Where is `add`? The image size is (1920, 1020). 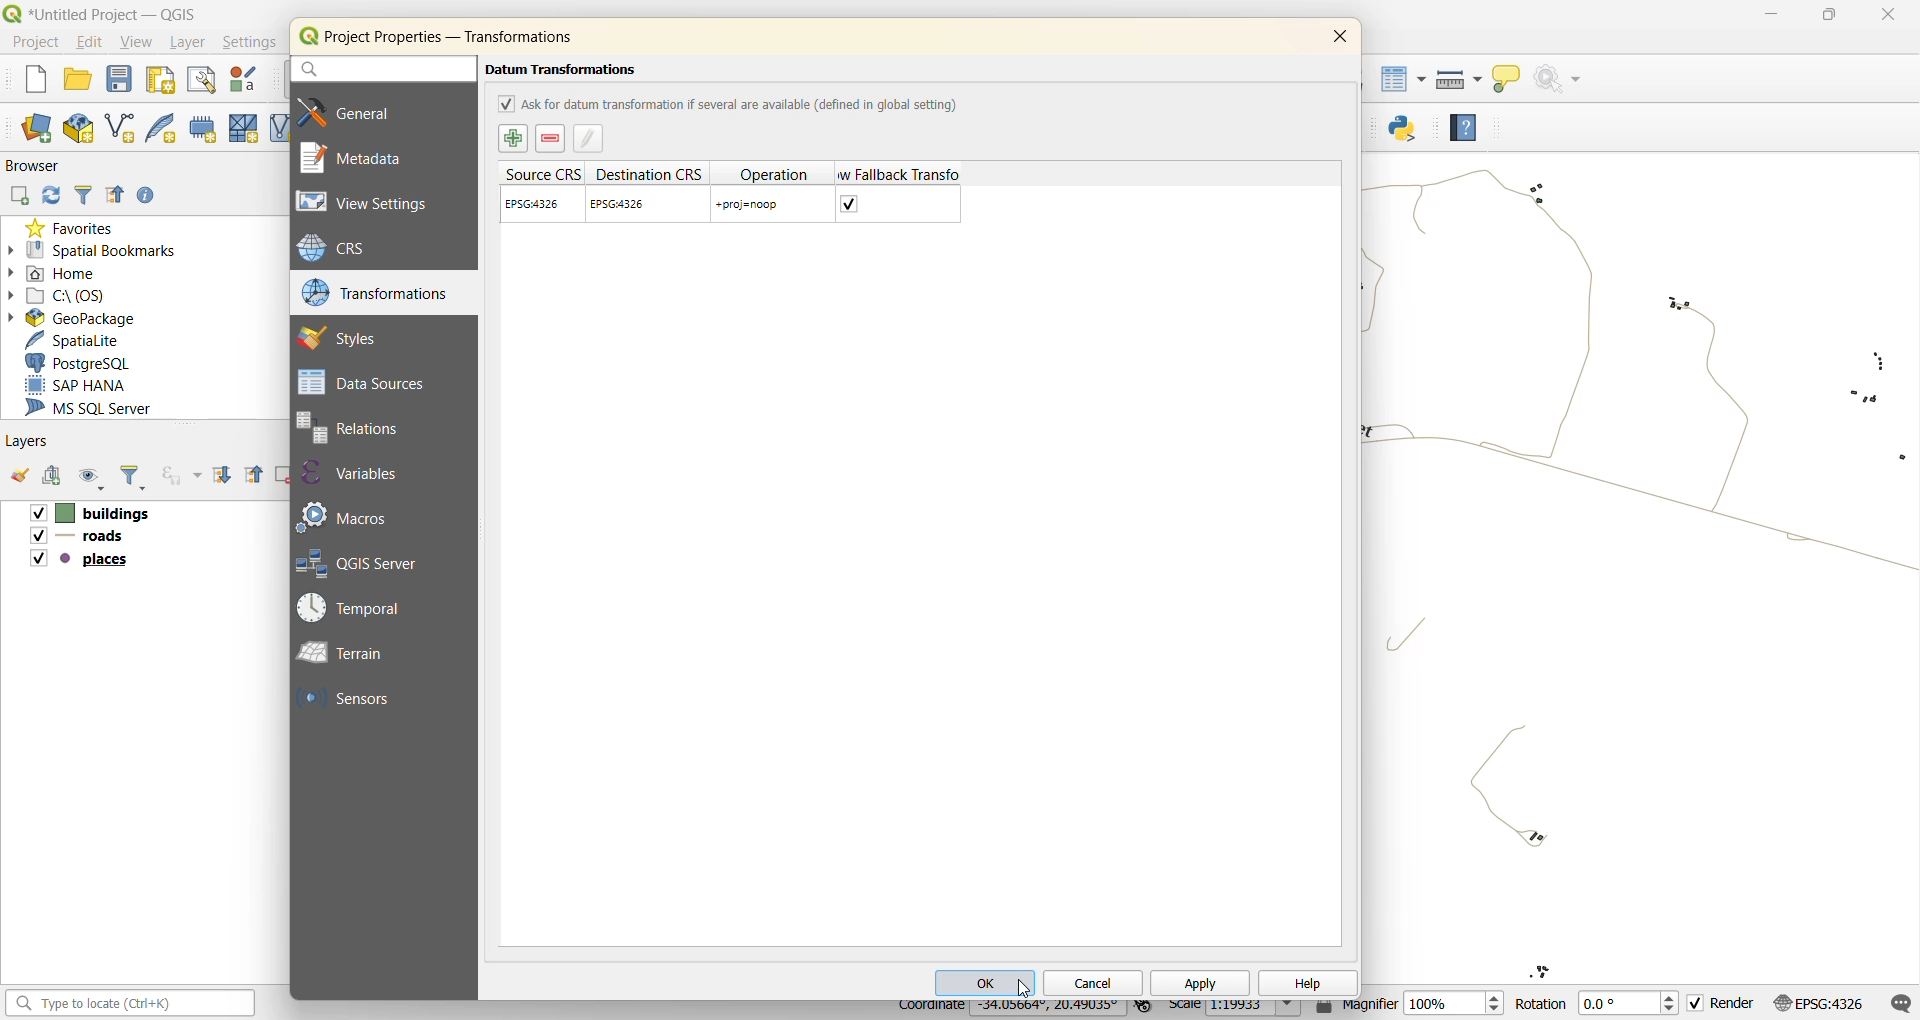 add is located at coordinates (49, 474).